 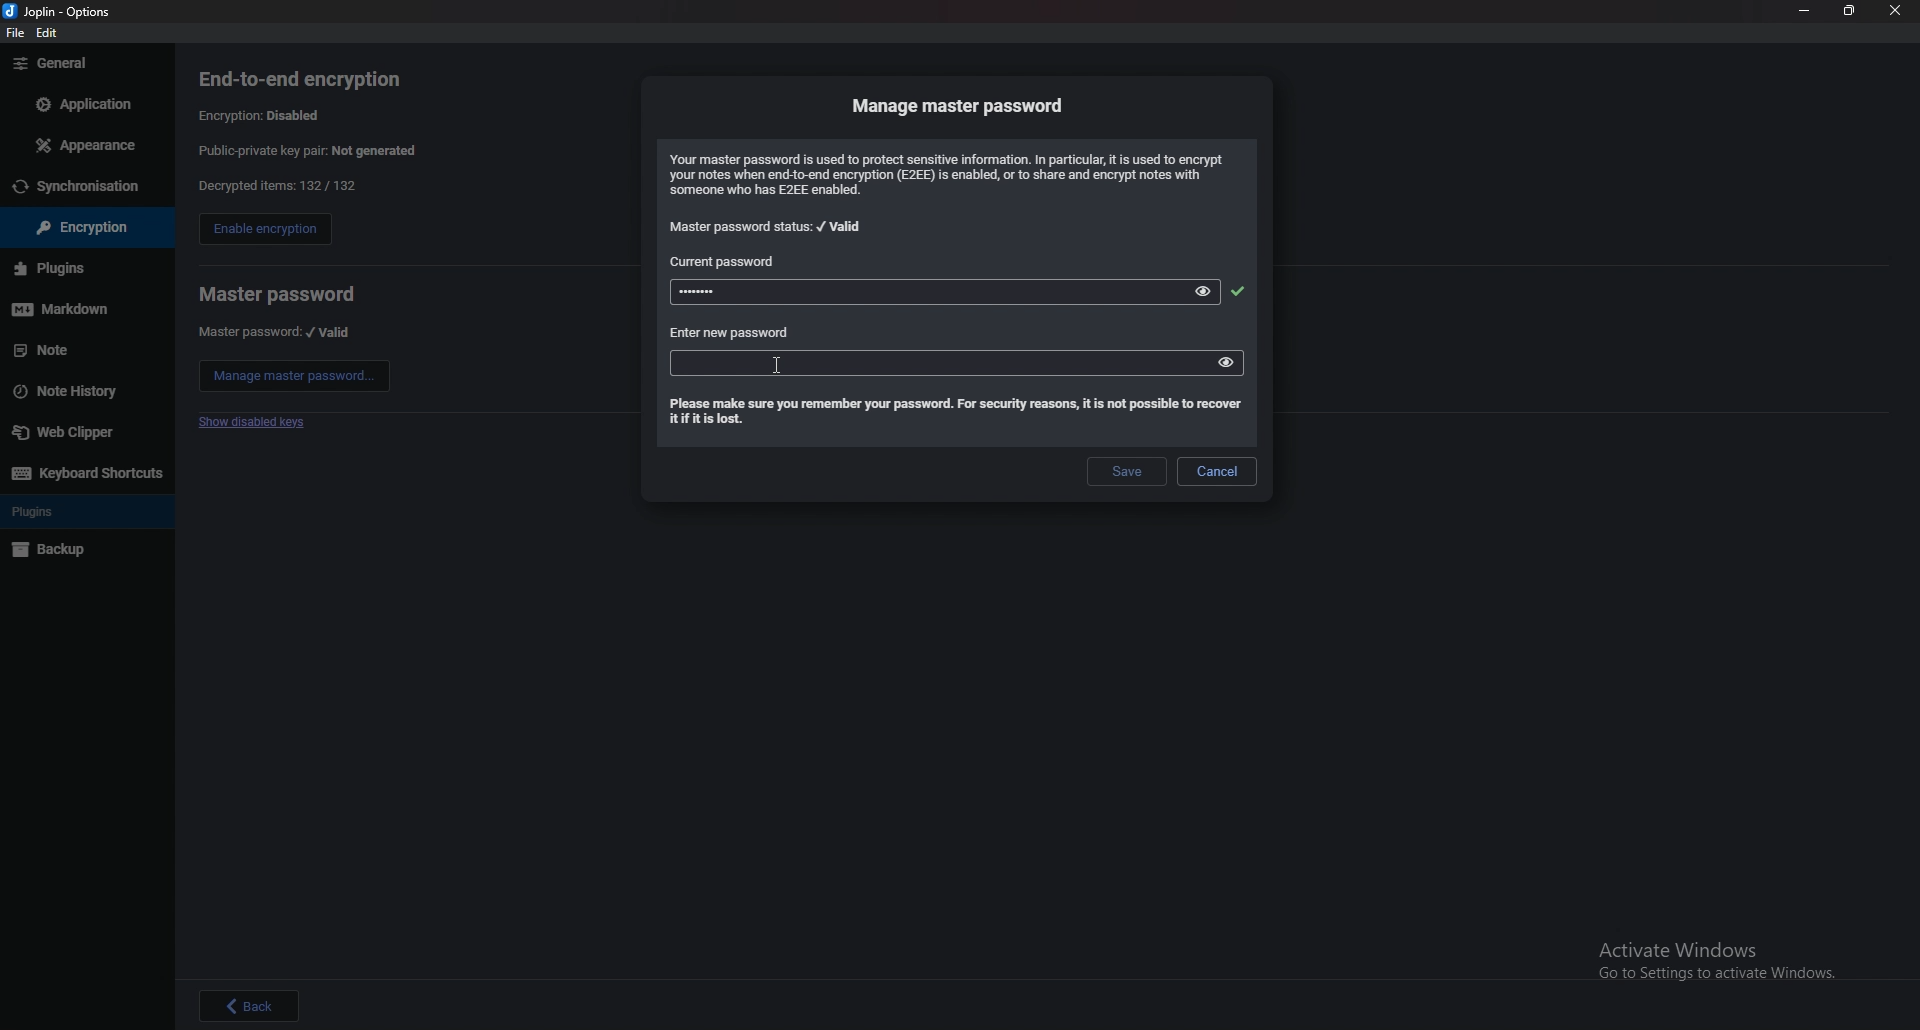 I want to click on plugins, so click(x=84, y=512).